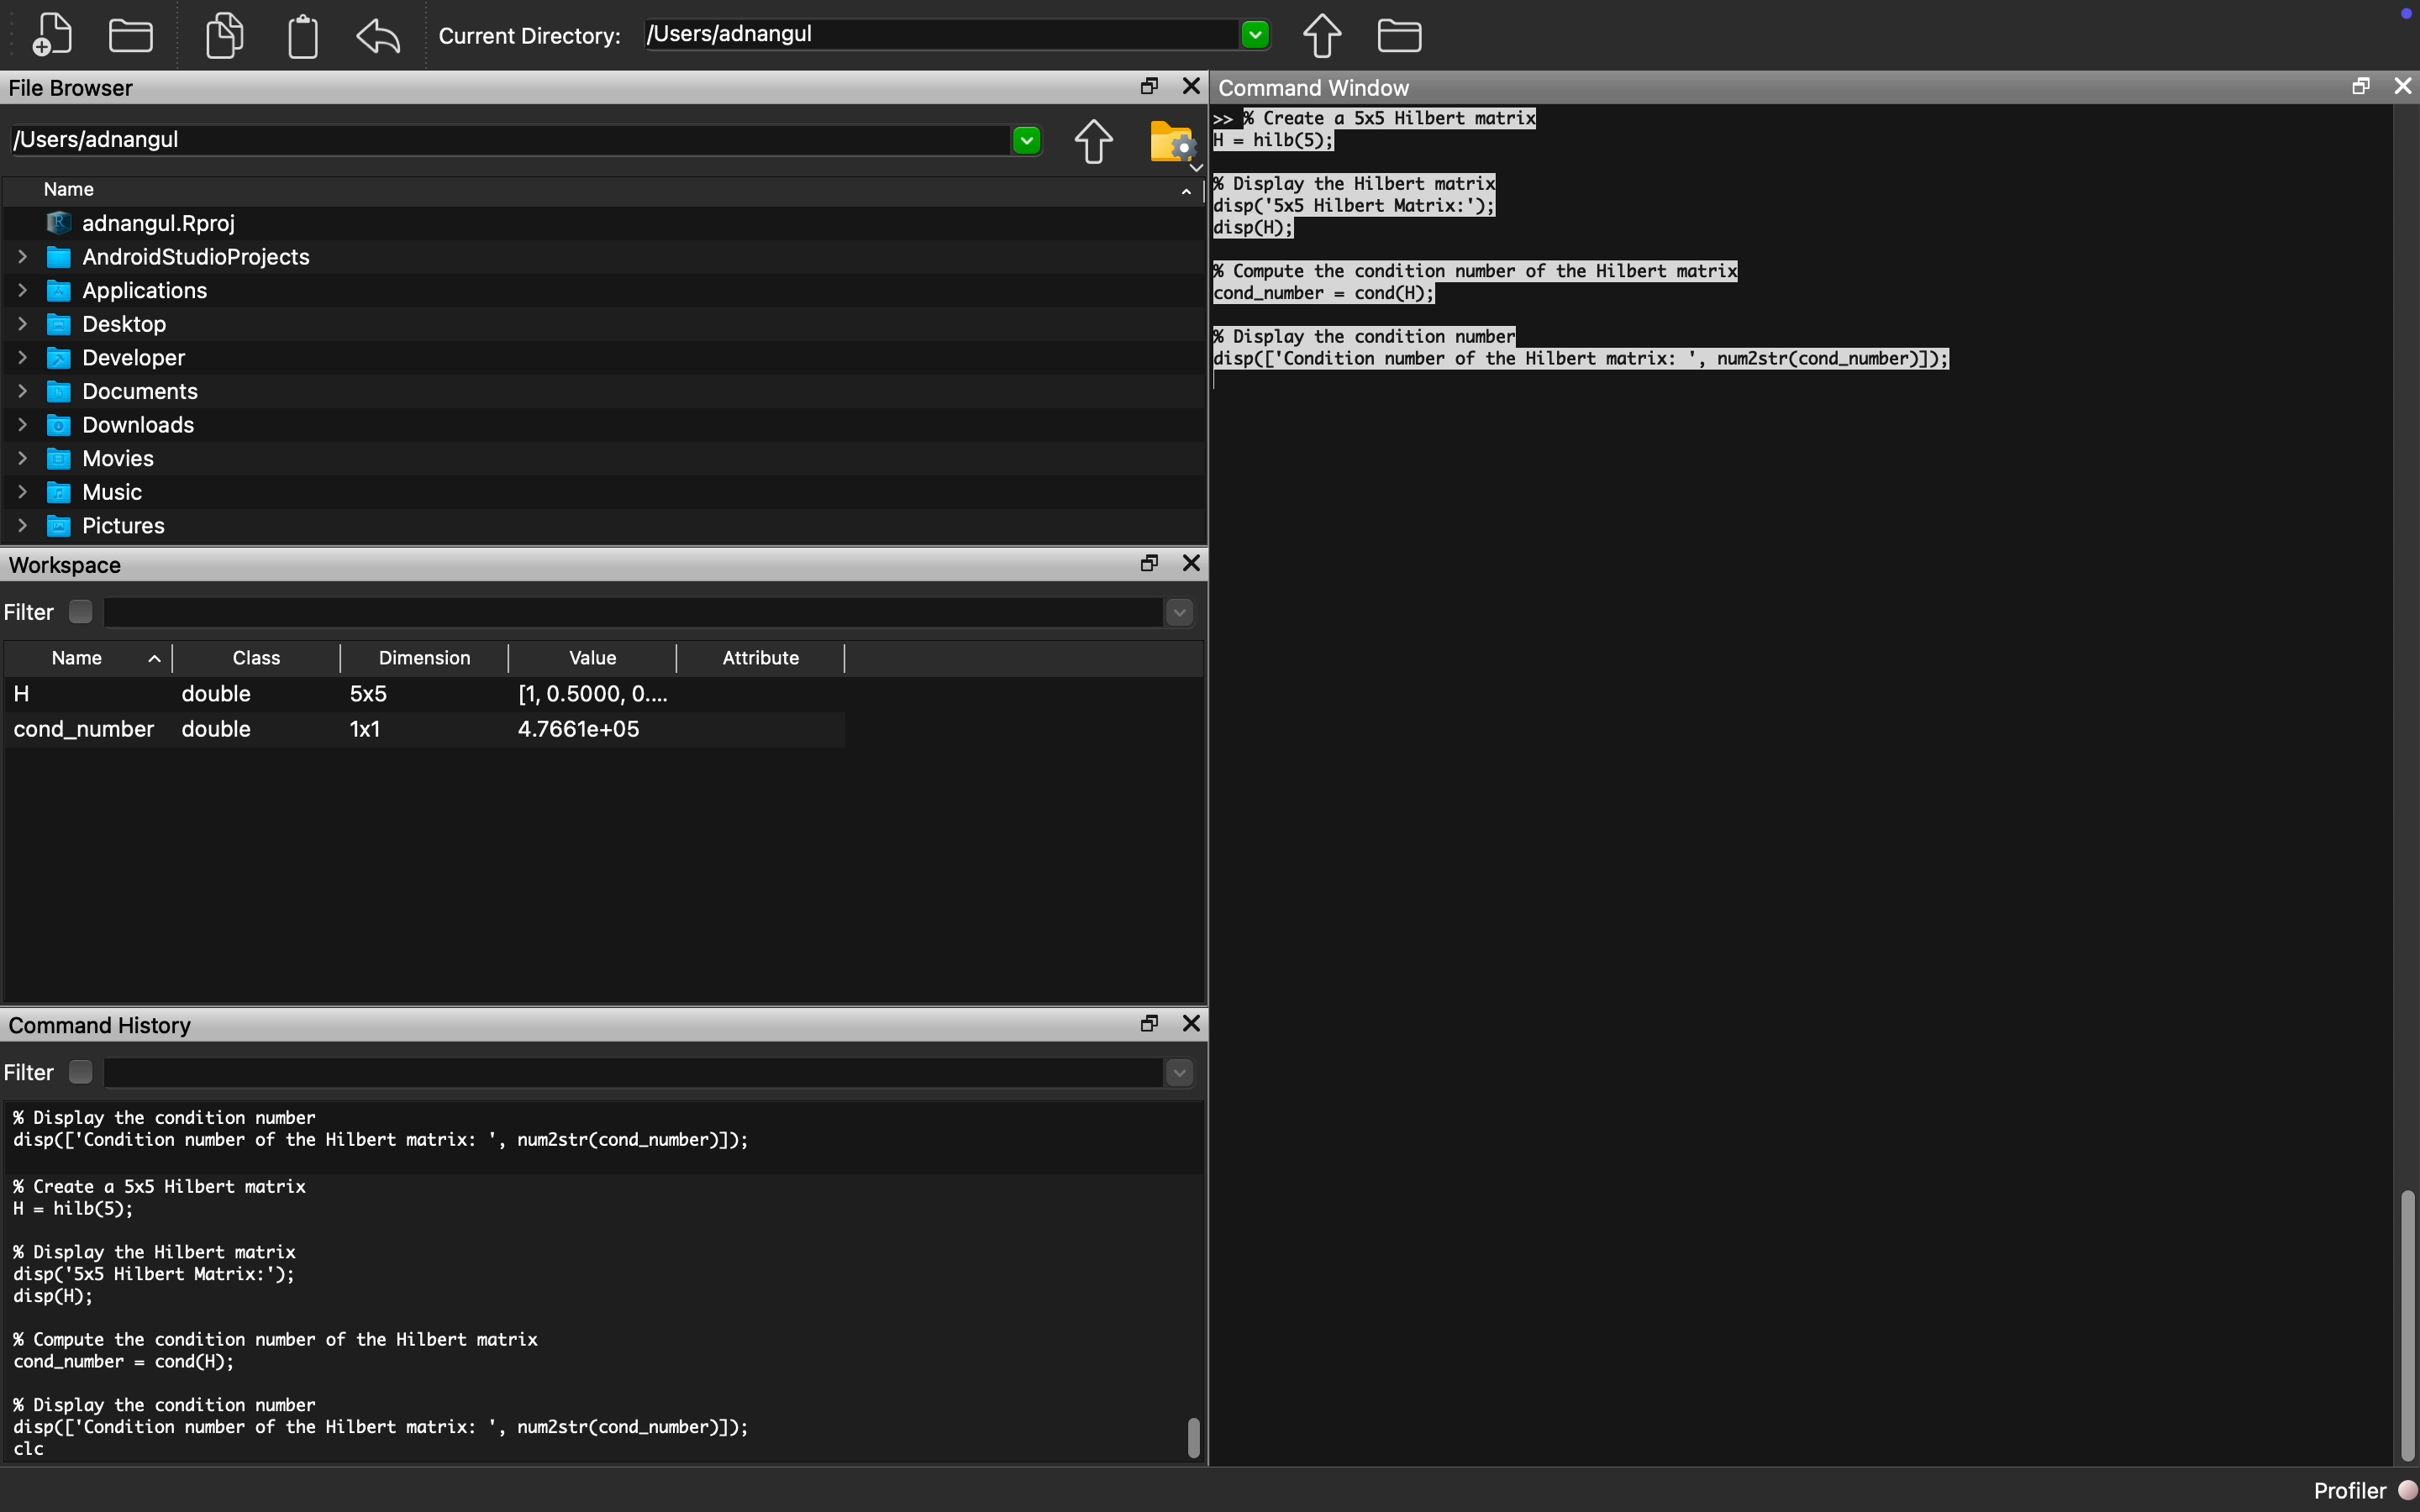 This screenshot has height=1512, width=2420. Describe the element at coordinates (1196, 1440) in the screenshot. I see `Scroll` at that location.